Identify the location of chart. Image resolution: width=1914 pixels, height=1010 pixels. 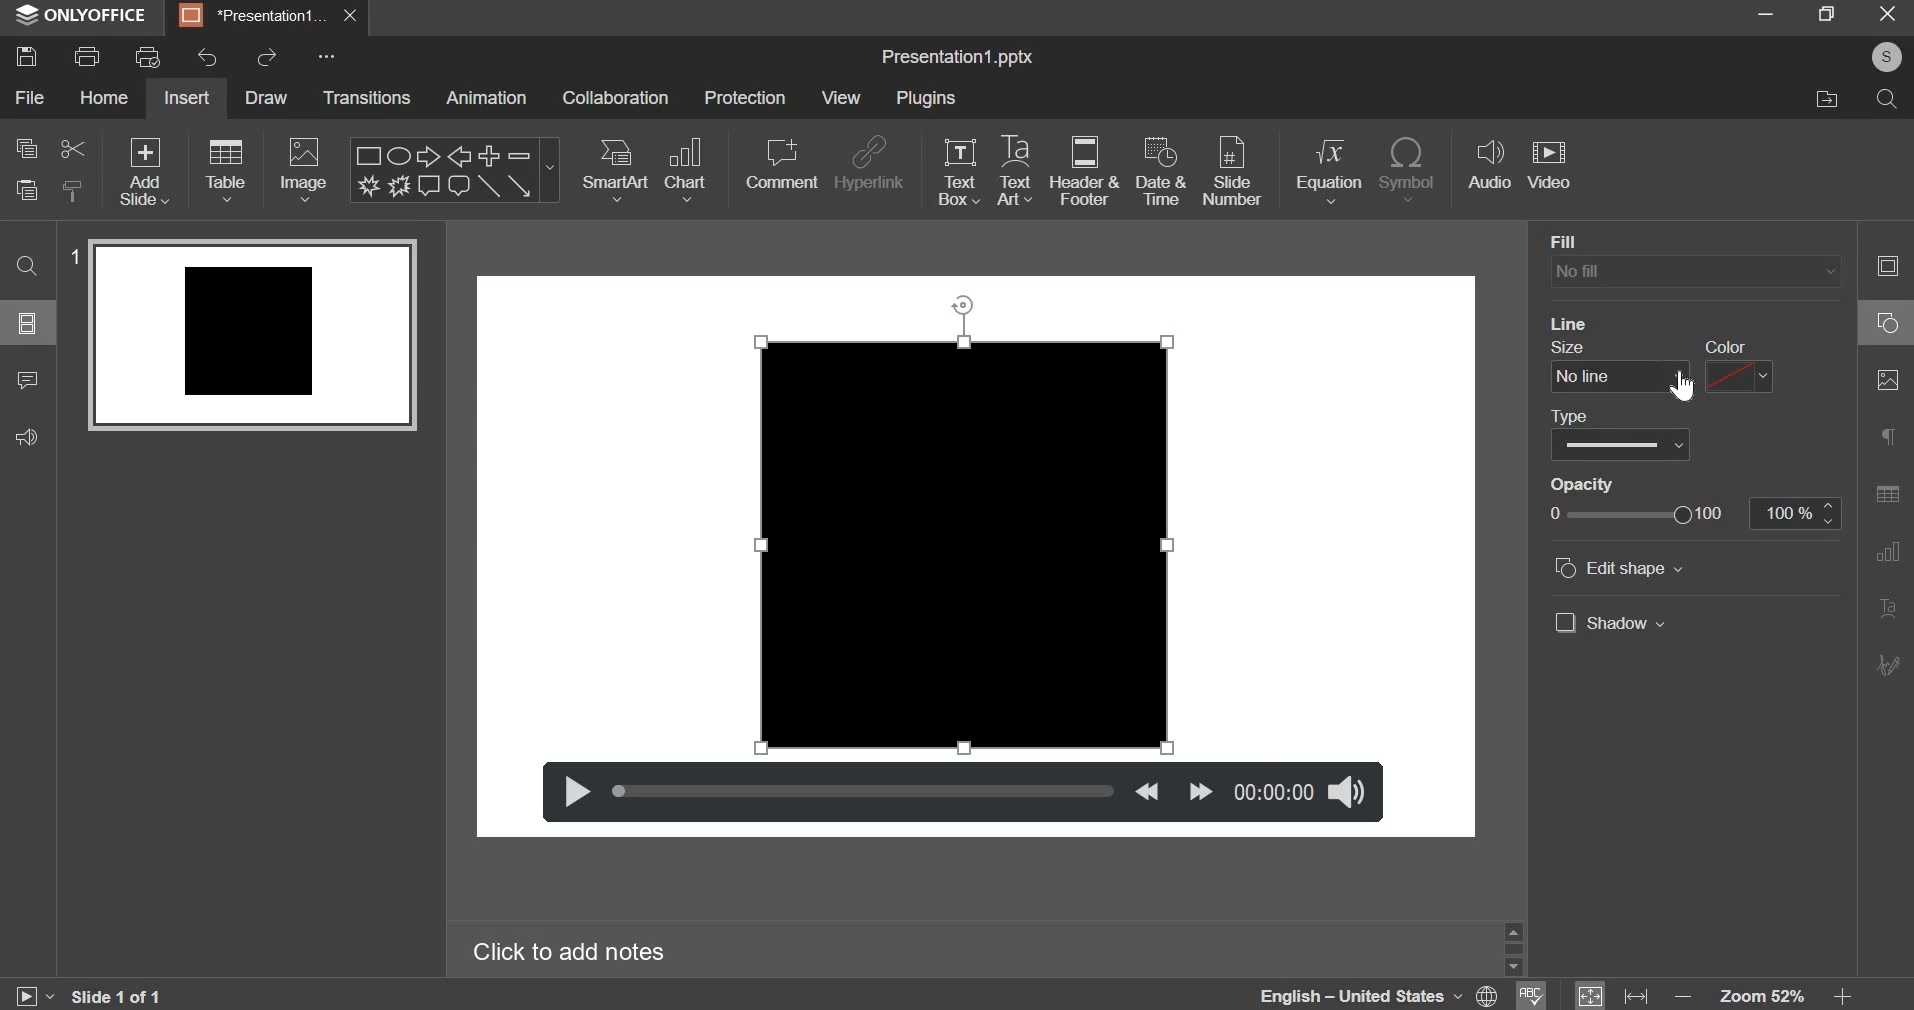
(684, 170).